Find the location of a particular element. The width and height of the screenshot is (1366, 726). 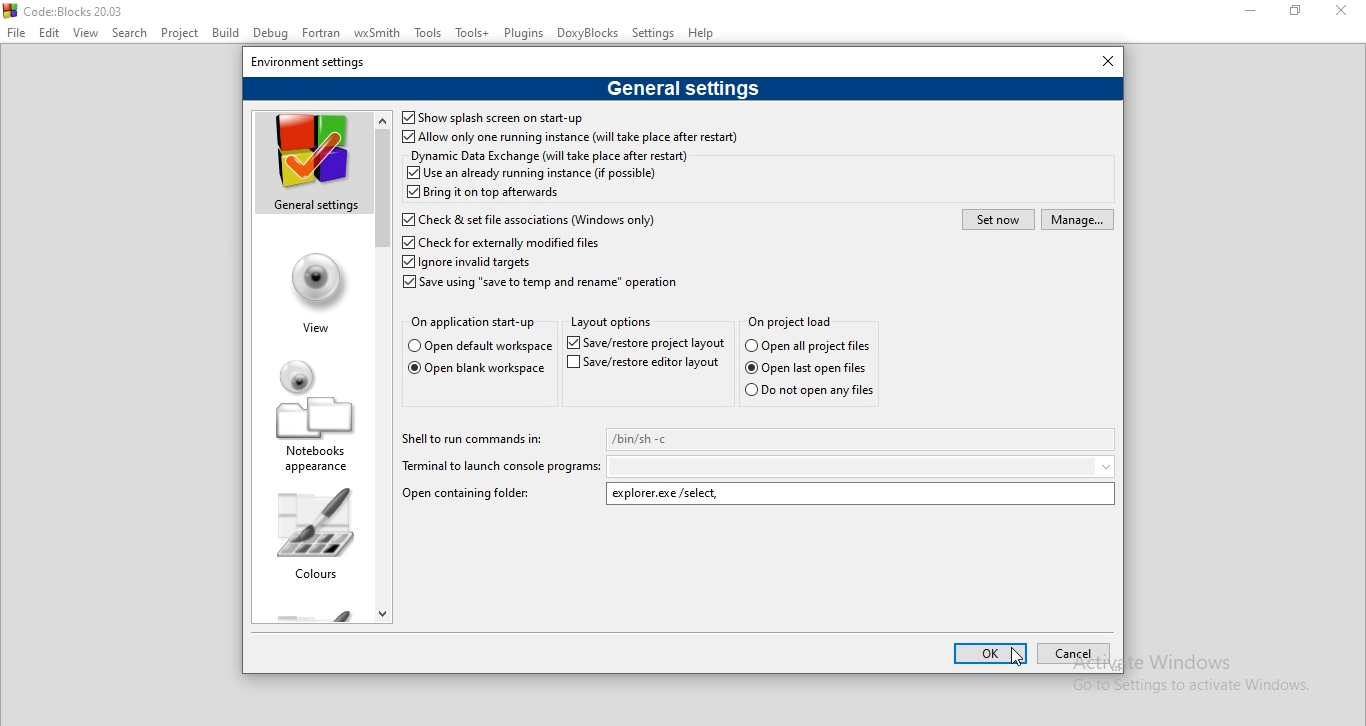

Dynamic Data Exchange (will take place after restart is located at coordinates (549, 155).